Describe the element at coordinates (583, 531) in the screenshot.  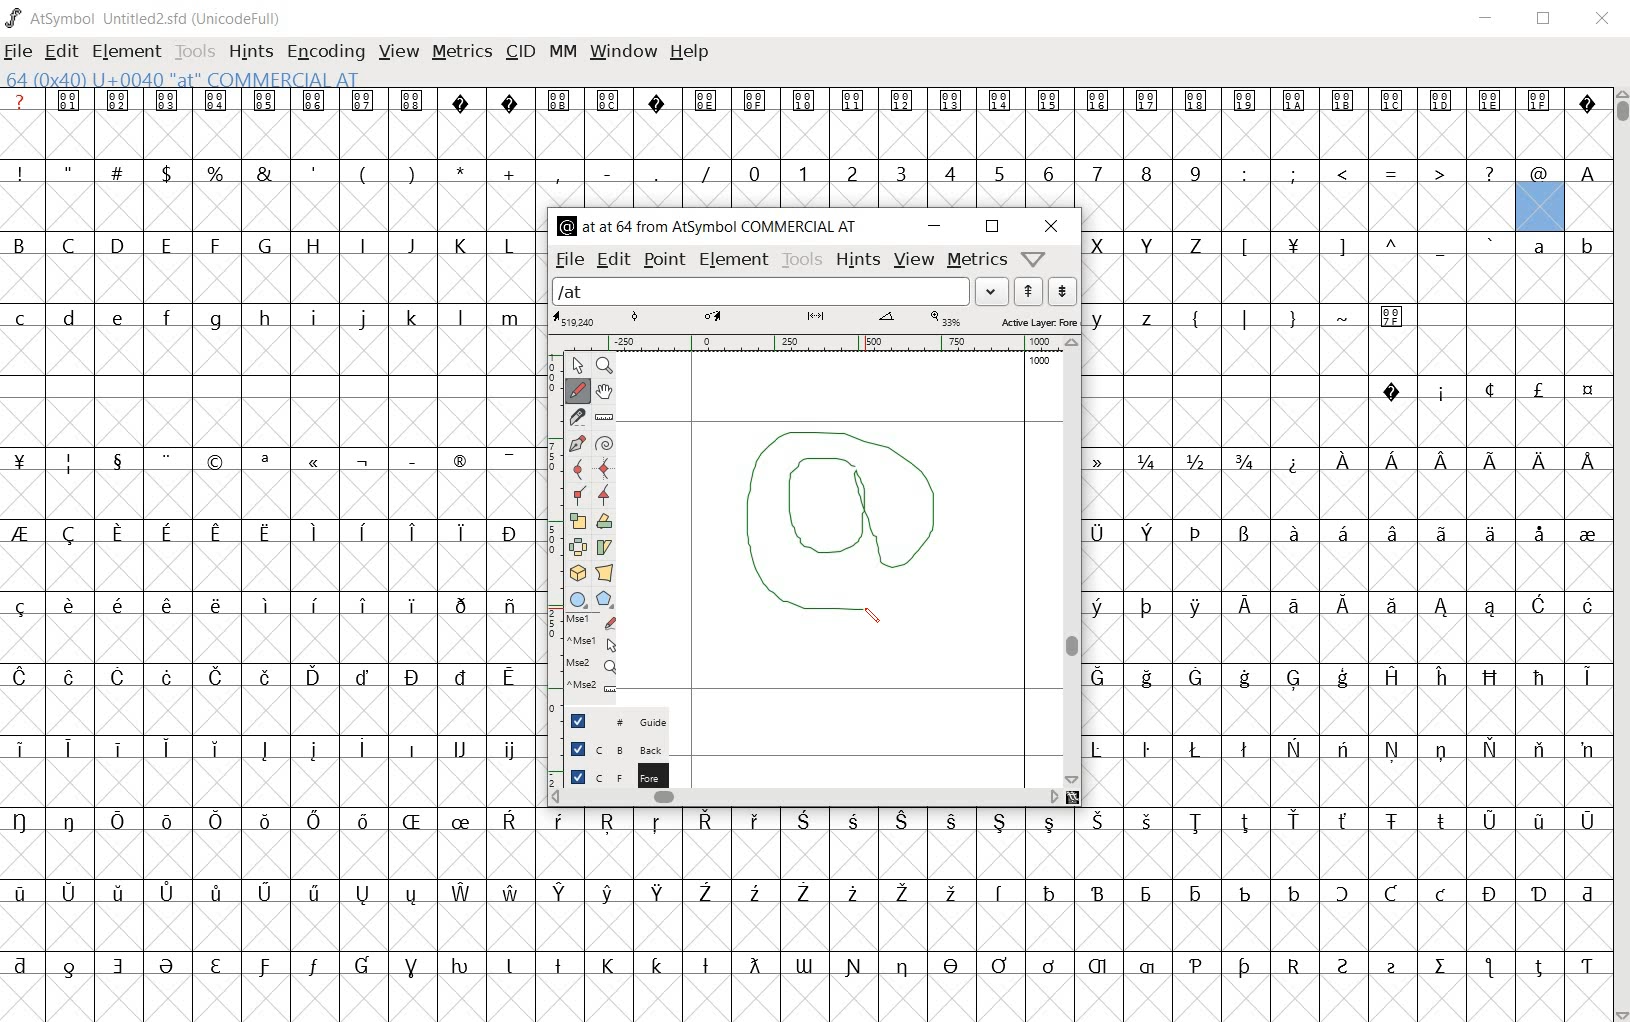
I see `editing tools` at that location.